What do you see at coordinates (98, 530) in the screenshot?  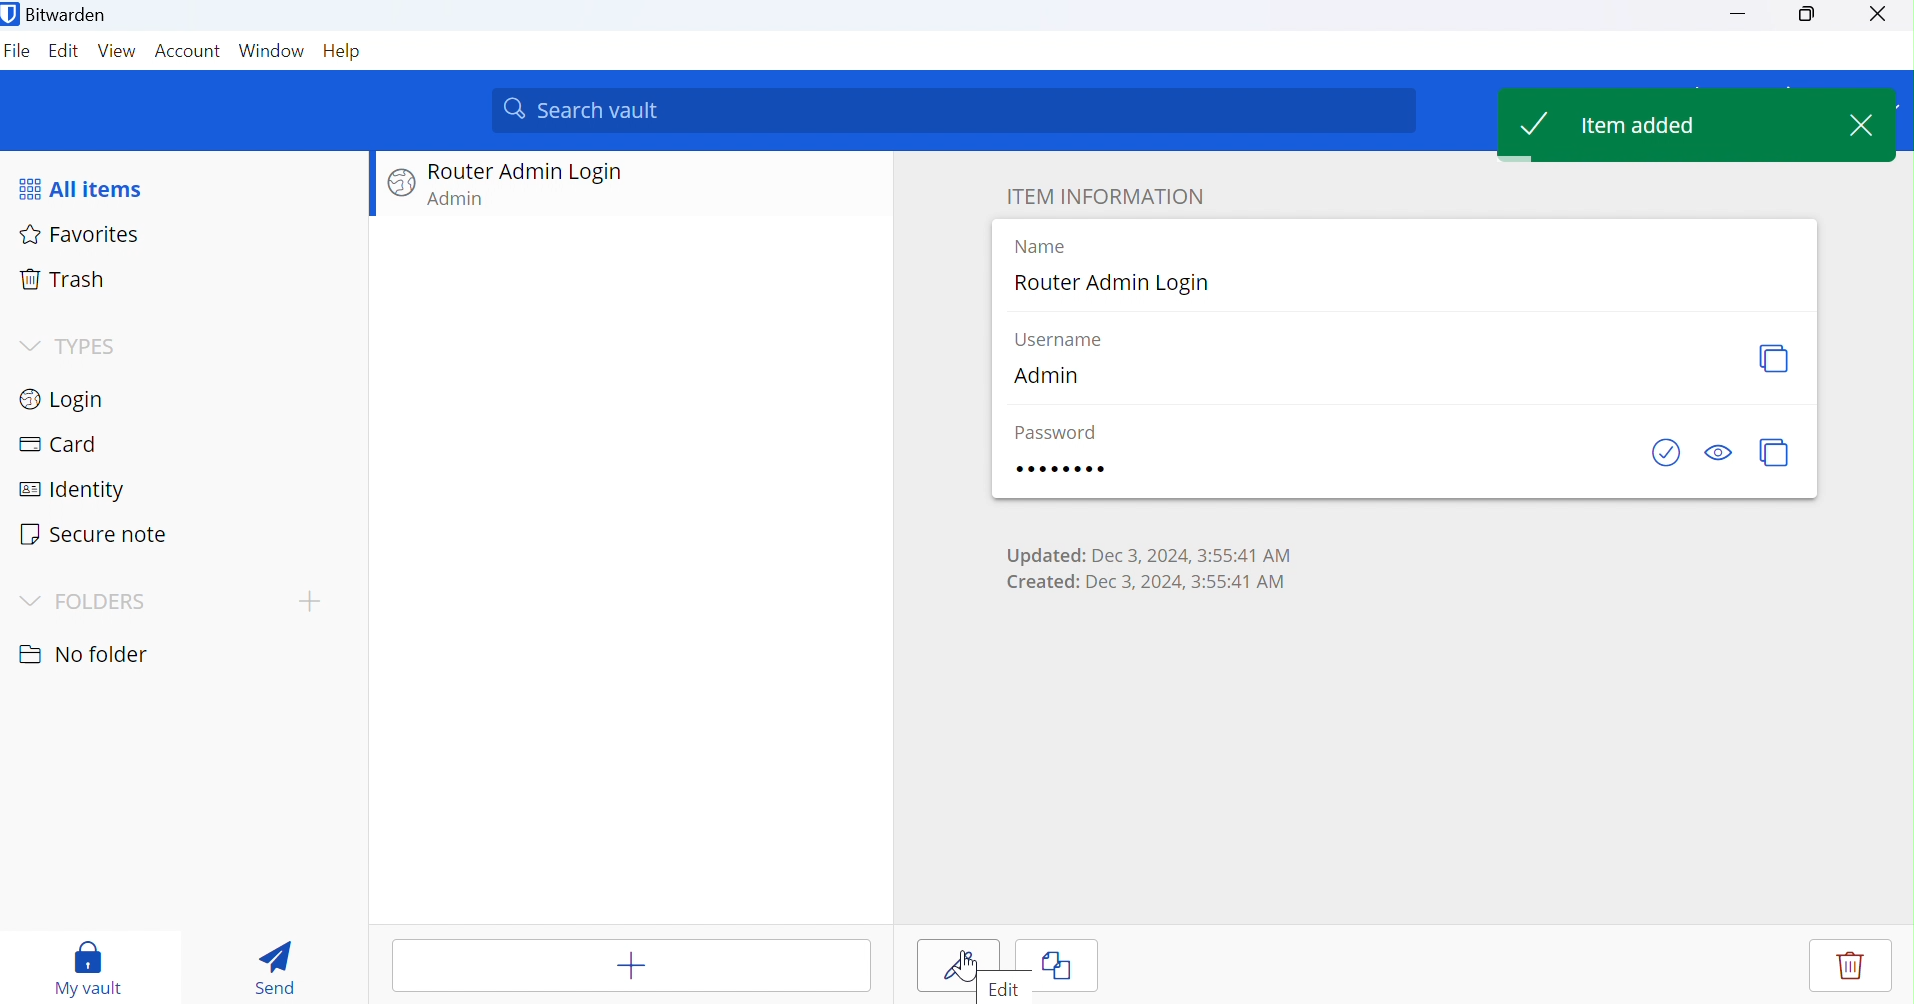 I see `Secure note` at bounding box center [98, 530].